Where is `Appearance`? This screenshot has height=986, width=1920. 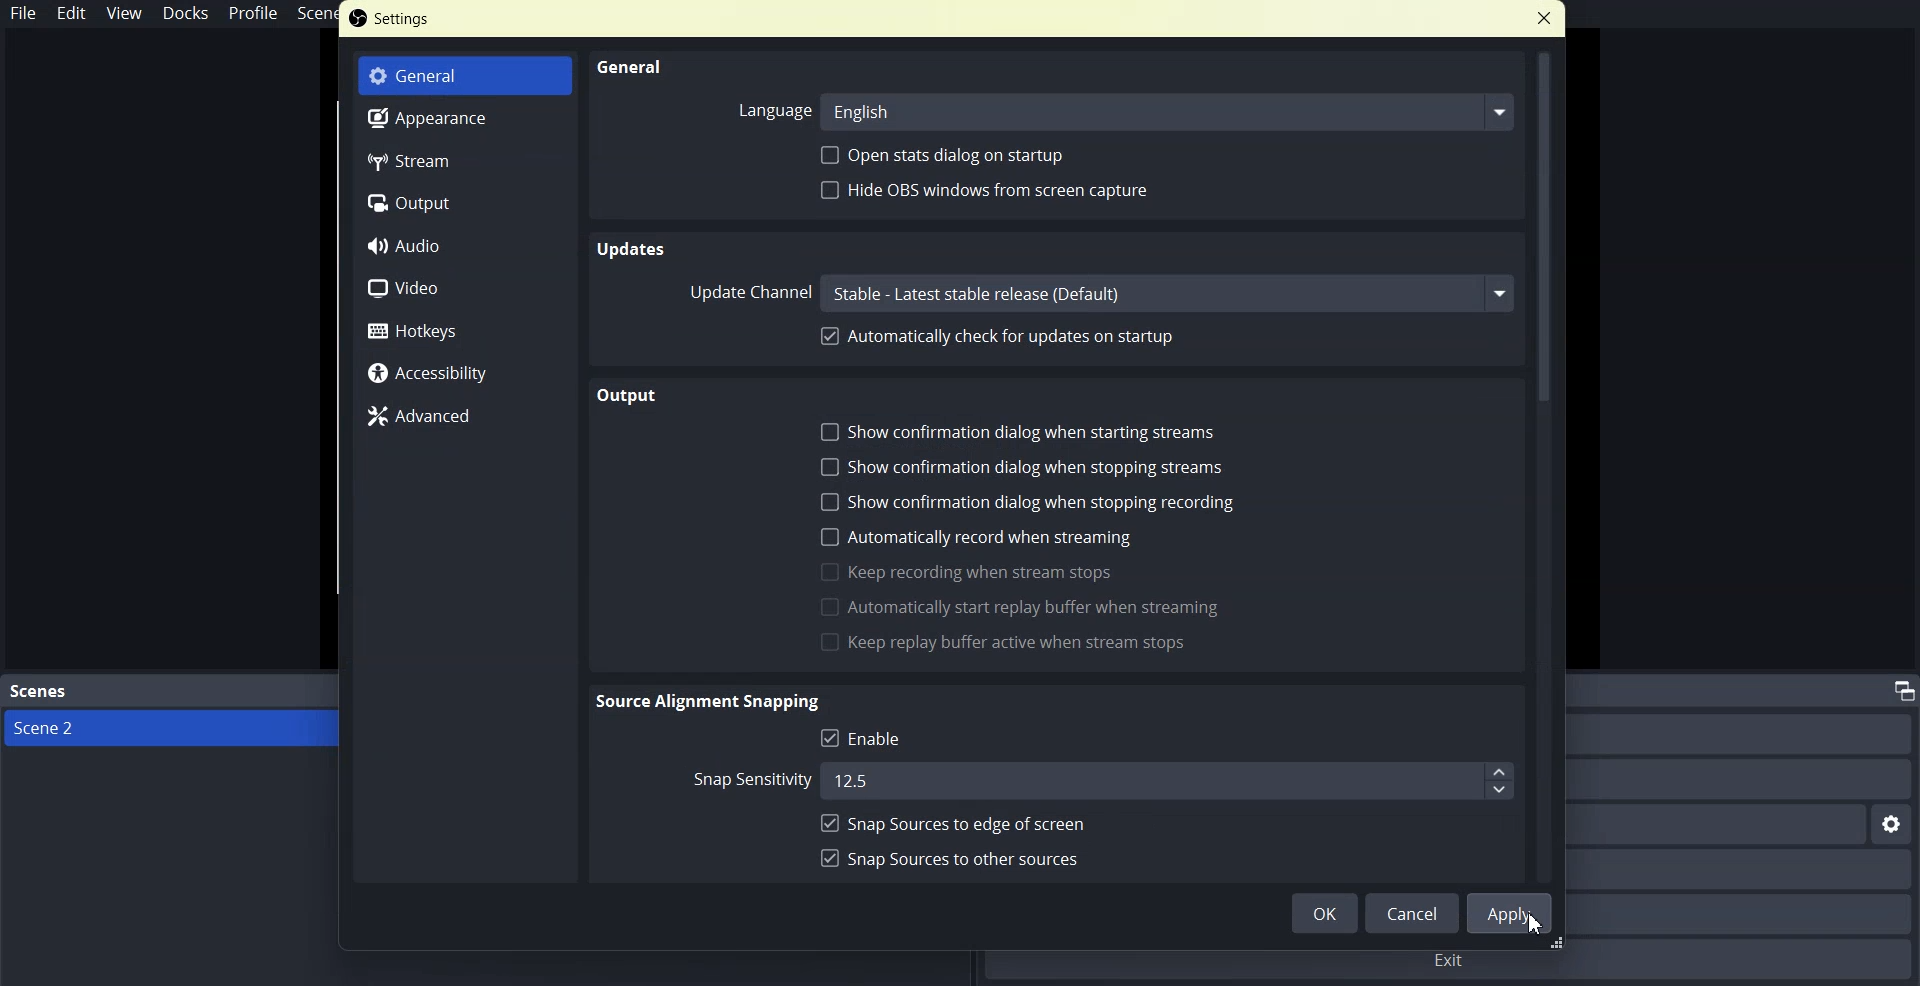 Appearance is located at coordinates (467, 119).